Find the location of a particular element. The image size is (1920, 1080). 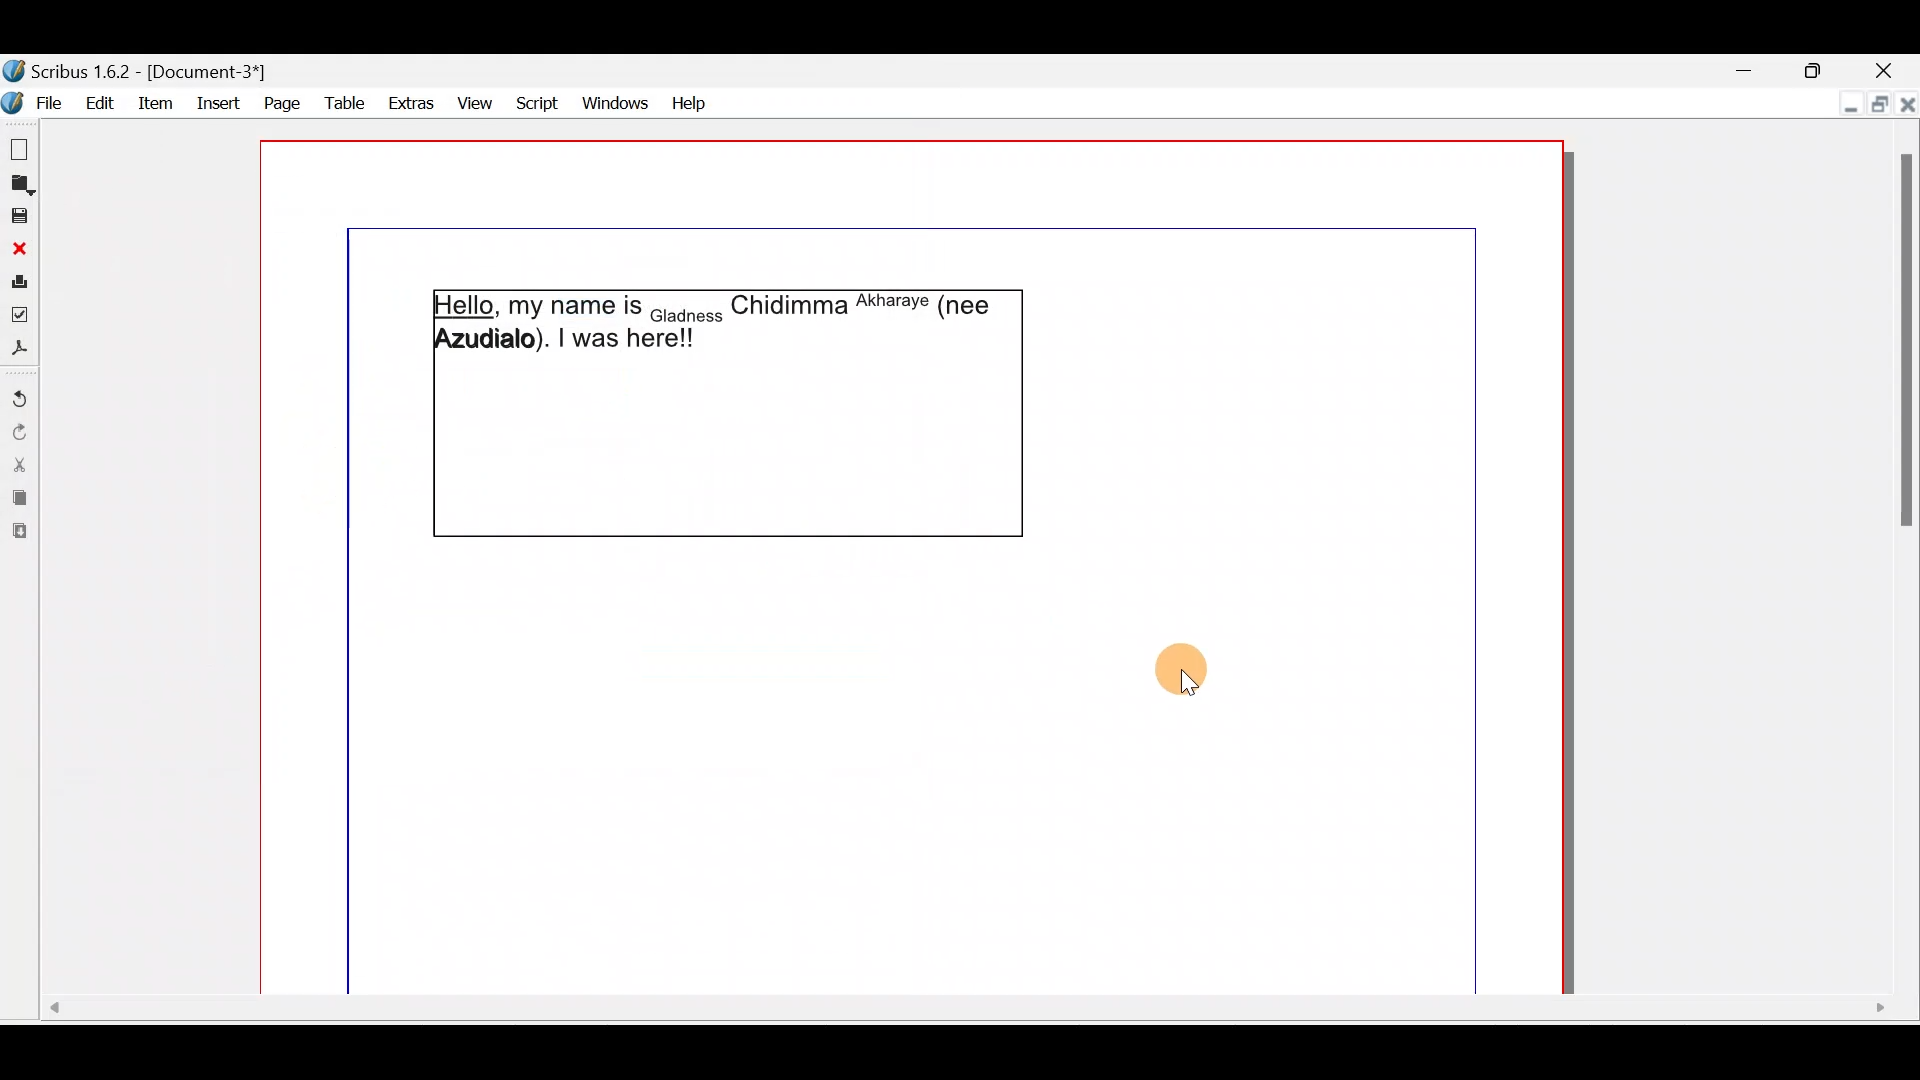

Save is located at coordinates (20, 219).